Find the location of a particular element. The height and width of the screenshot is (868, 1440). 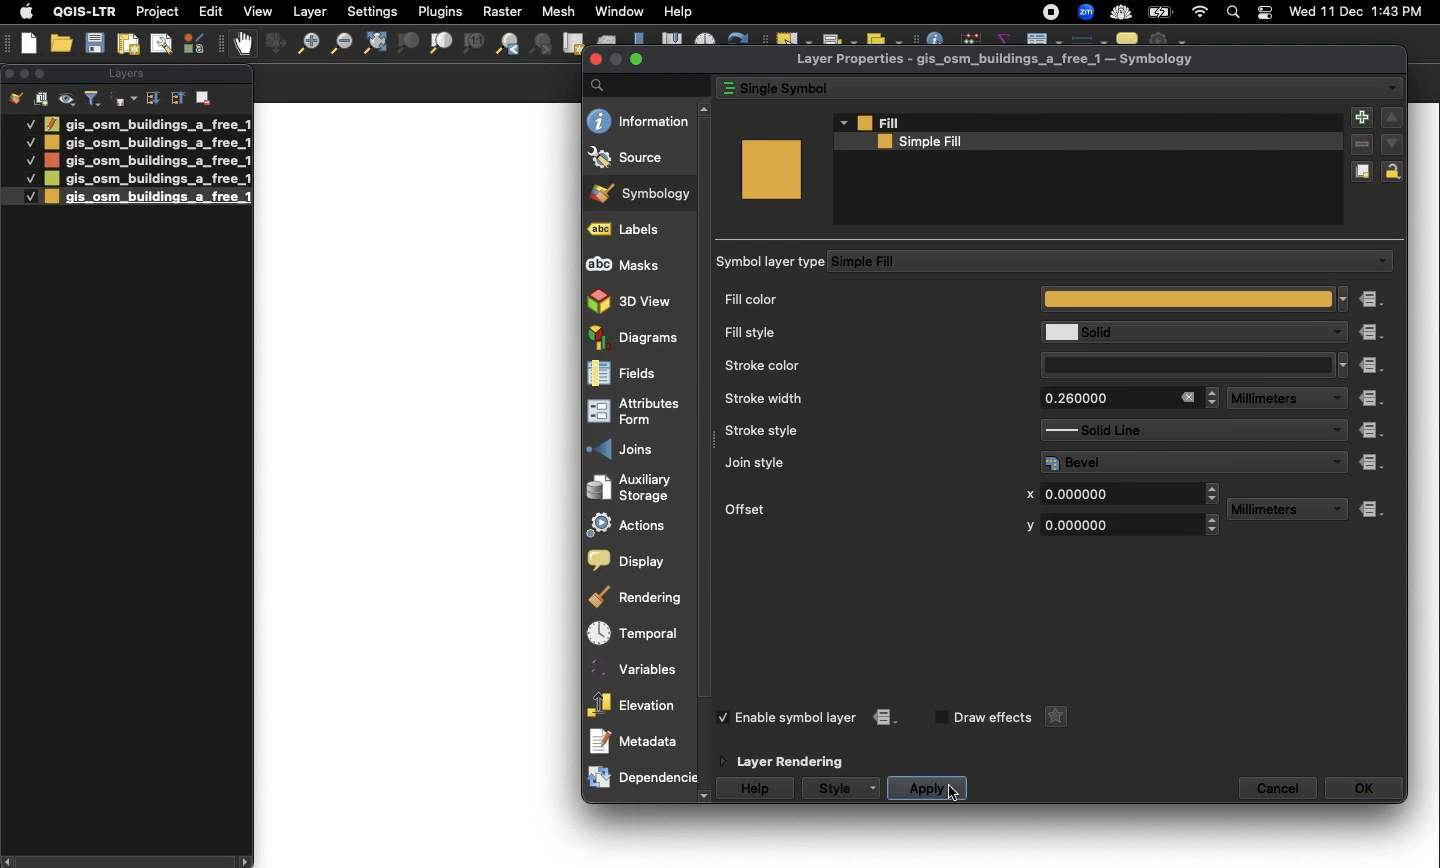

Drop down is located at coordinates (1392, 88).